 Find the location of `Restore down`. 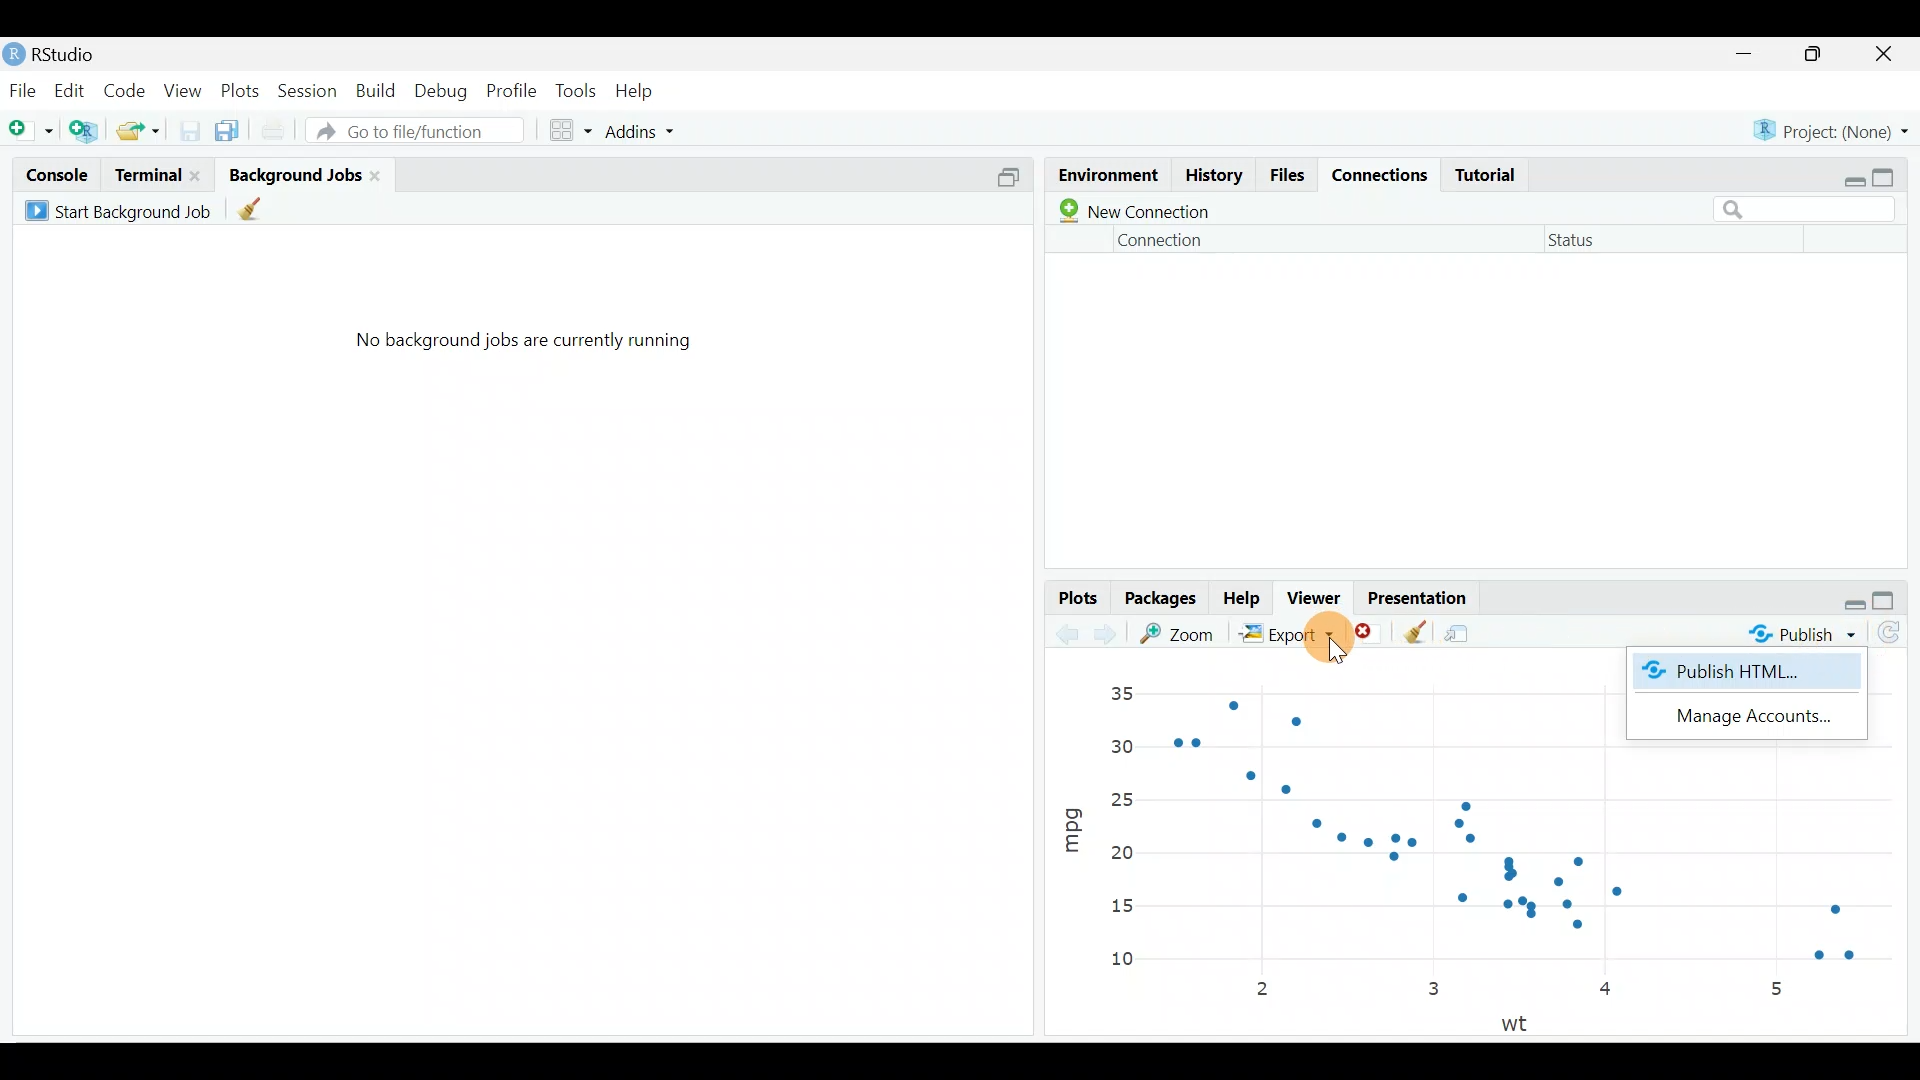

Restore down is located at coordinates (1849, 177).